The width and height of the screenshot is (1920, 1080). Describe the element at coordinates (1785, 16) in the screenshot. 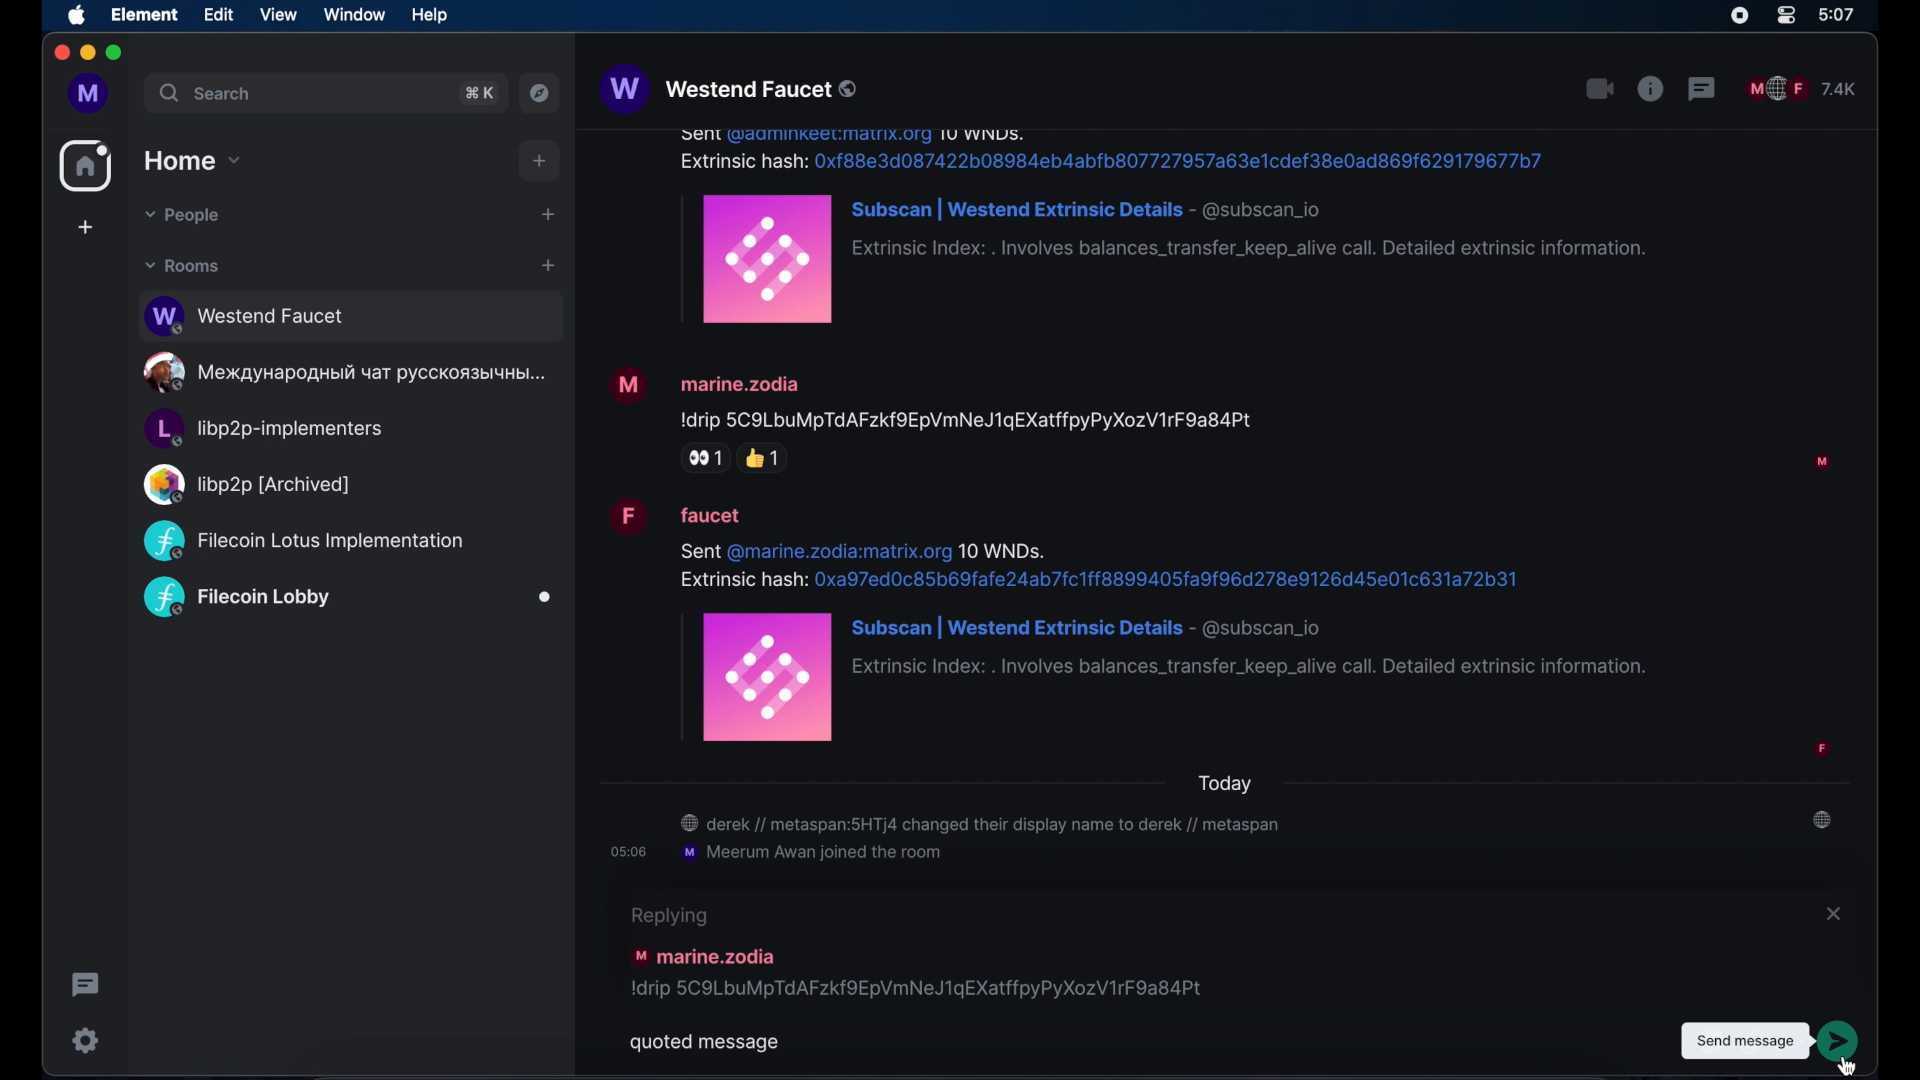

I see `control center` at that location.